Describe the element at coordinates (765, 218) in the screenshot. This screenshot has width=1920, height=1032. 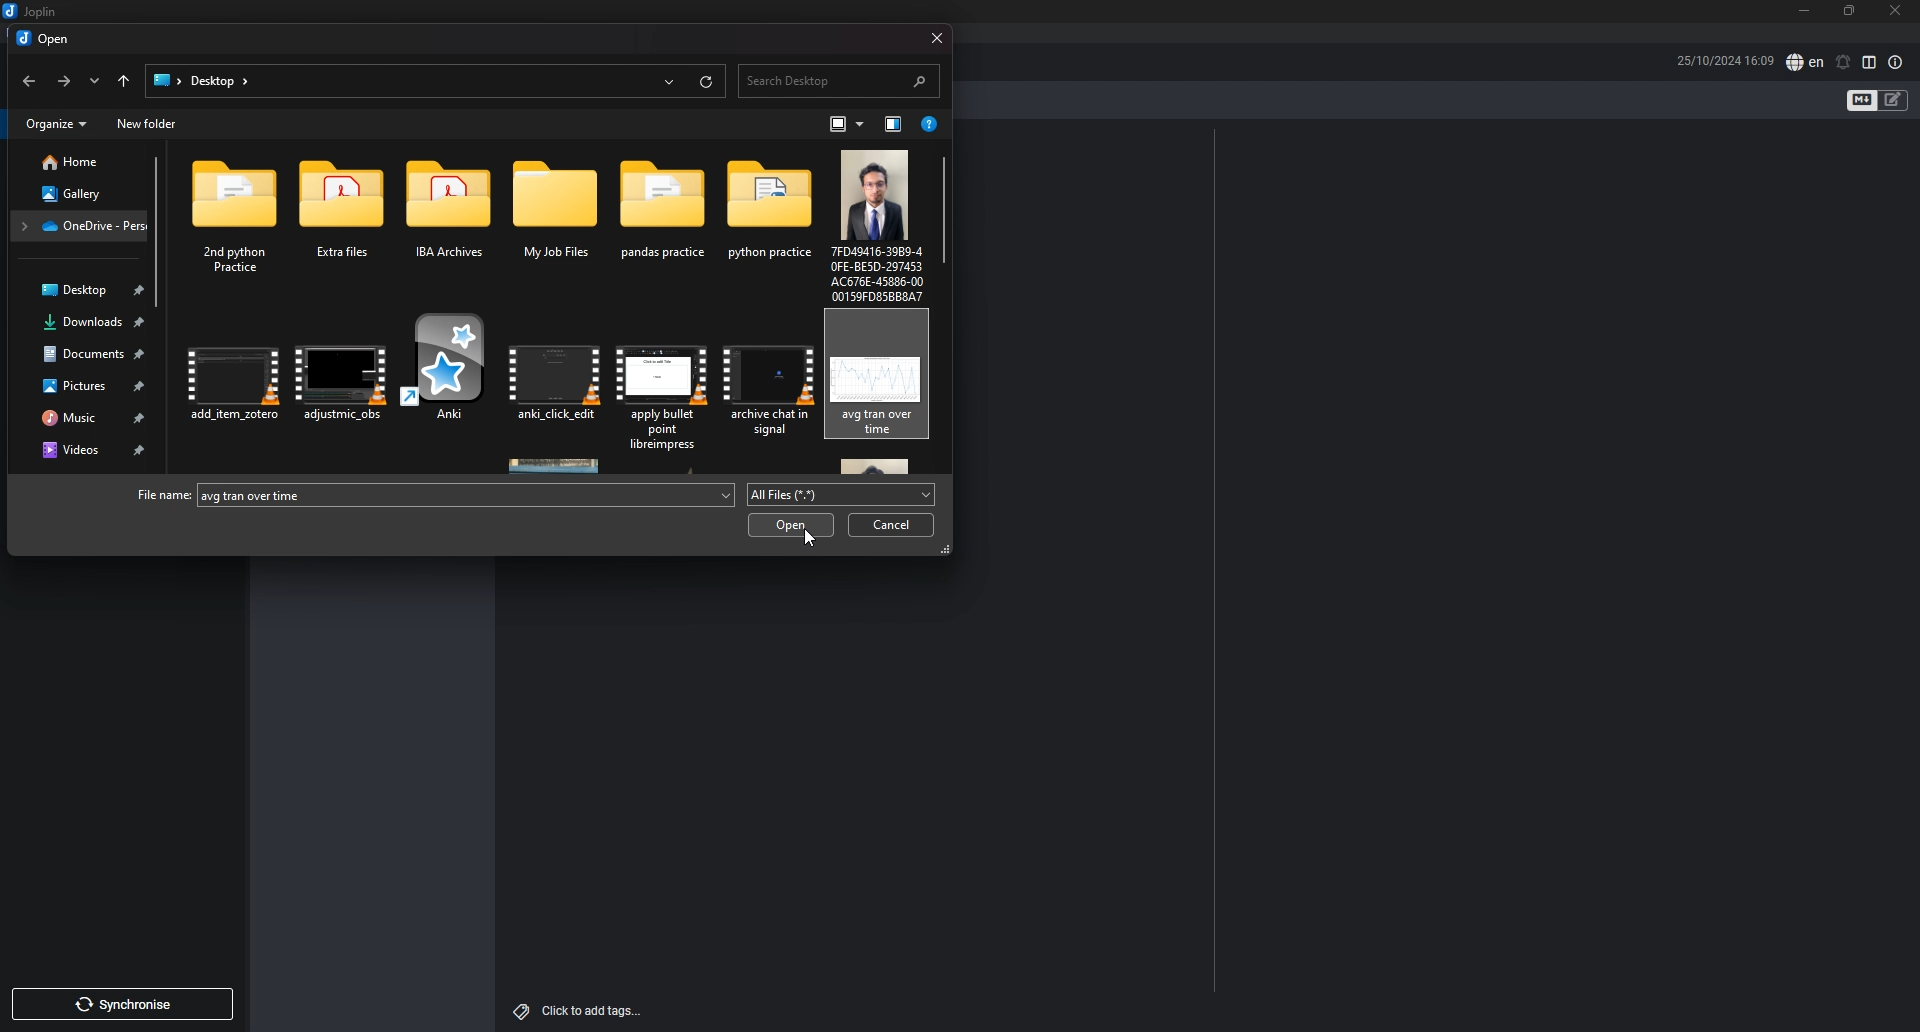
I see `Python practice` at that location.